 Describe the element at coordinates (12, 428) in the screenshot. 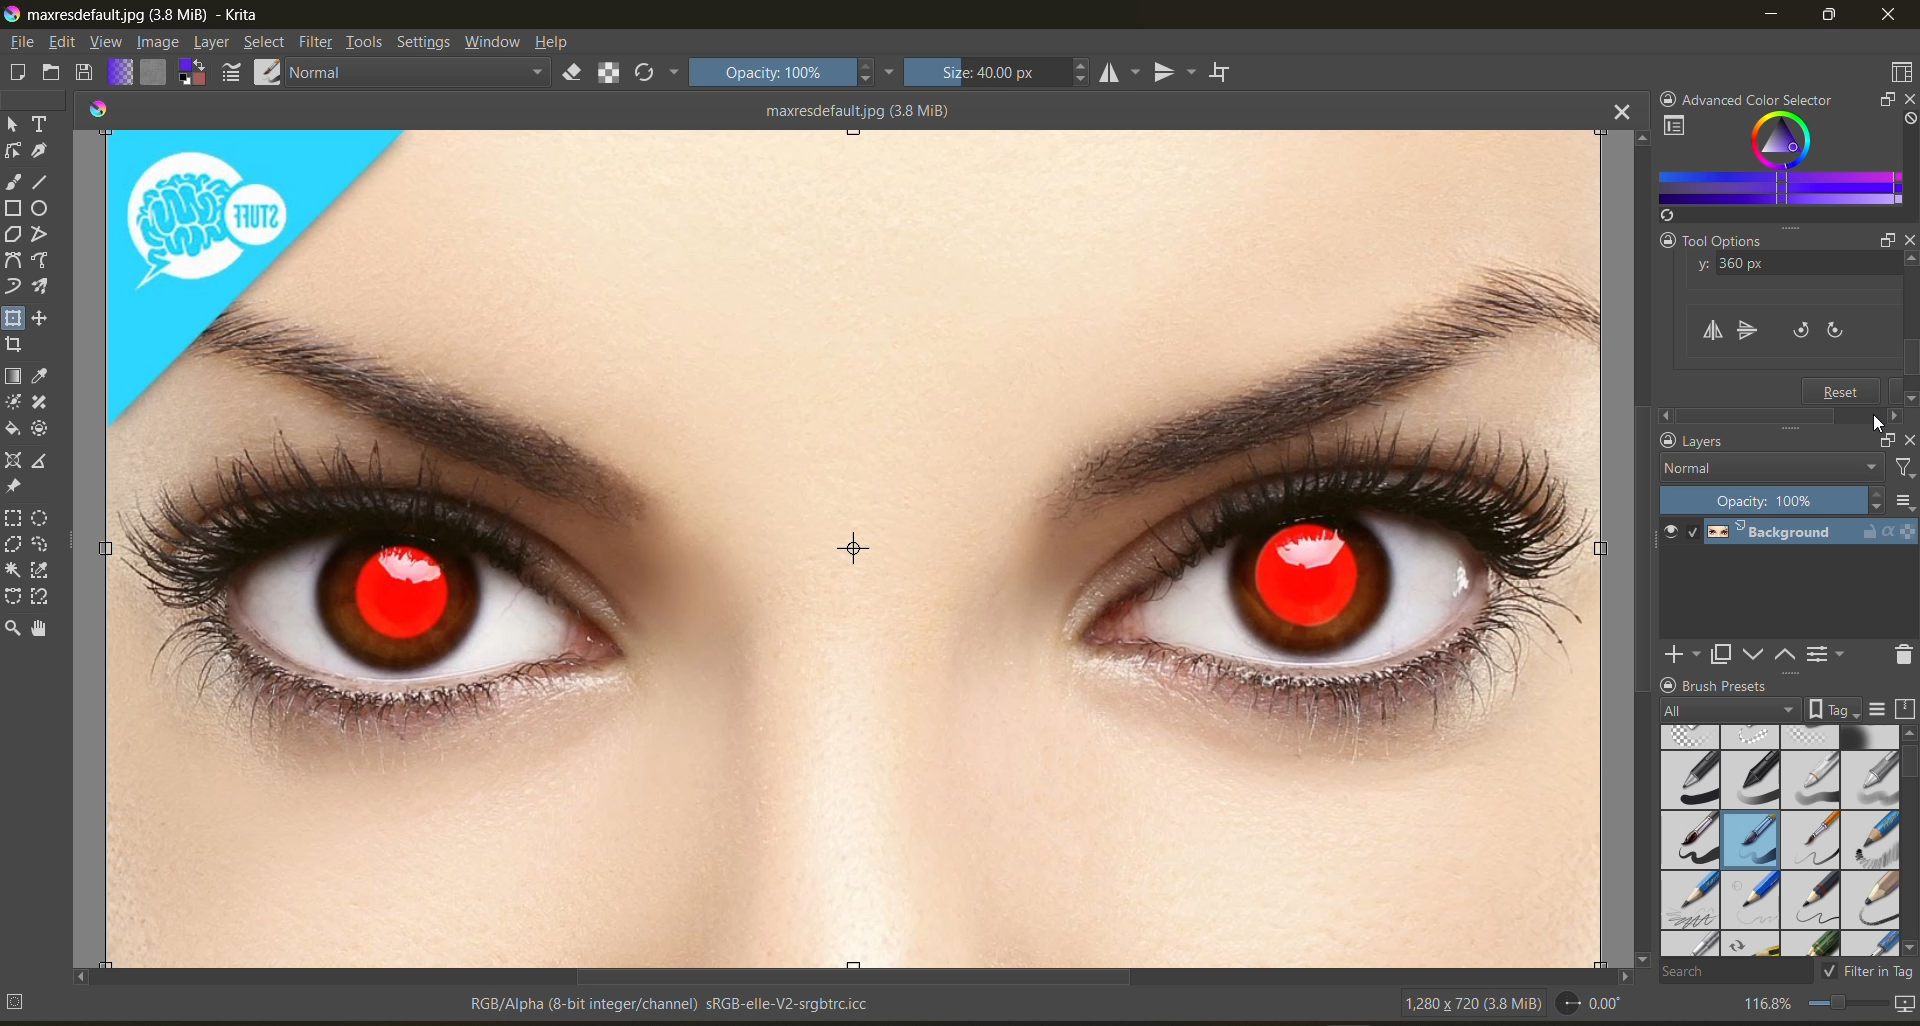

I see `tool` at that location.